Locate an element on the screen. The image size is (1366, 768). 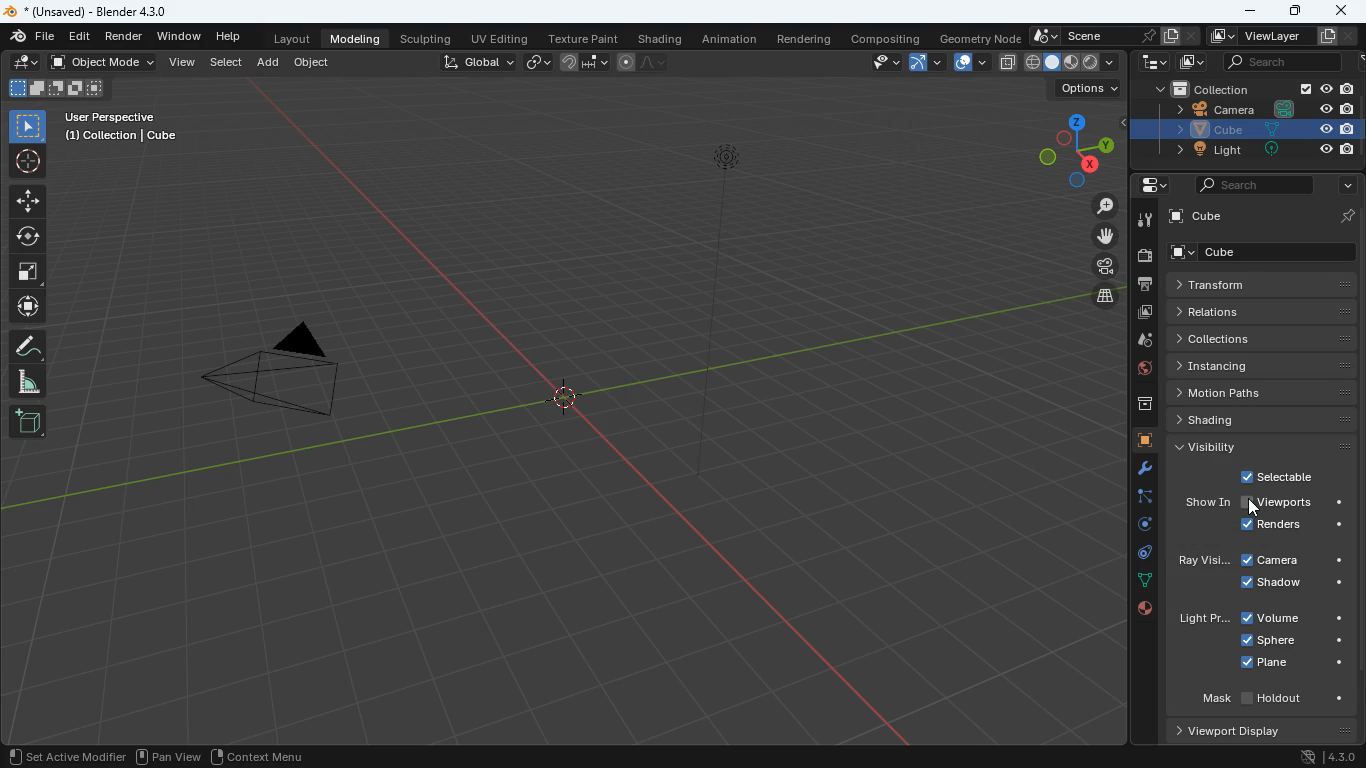
collection is located at coordinates (1246, 88).